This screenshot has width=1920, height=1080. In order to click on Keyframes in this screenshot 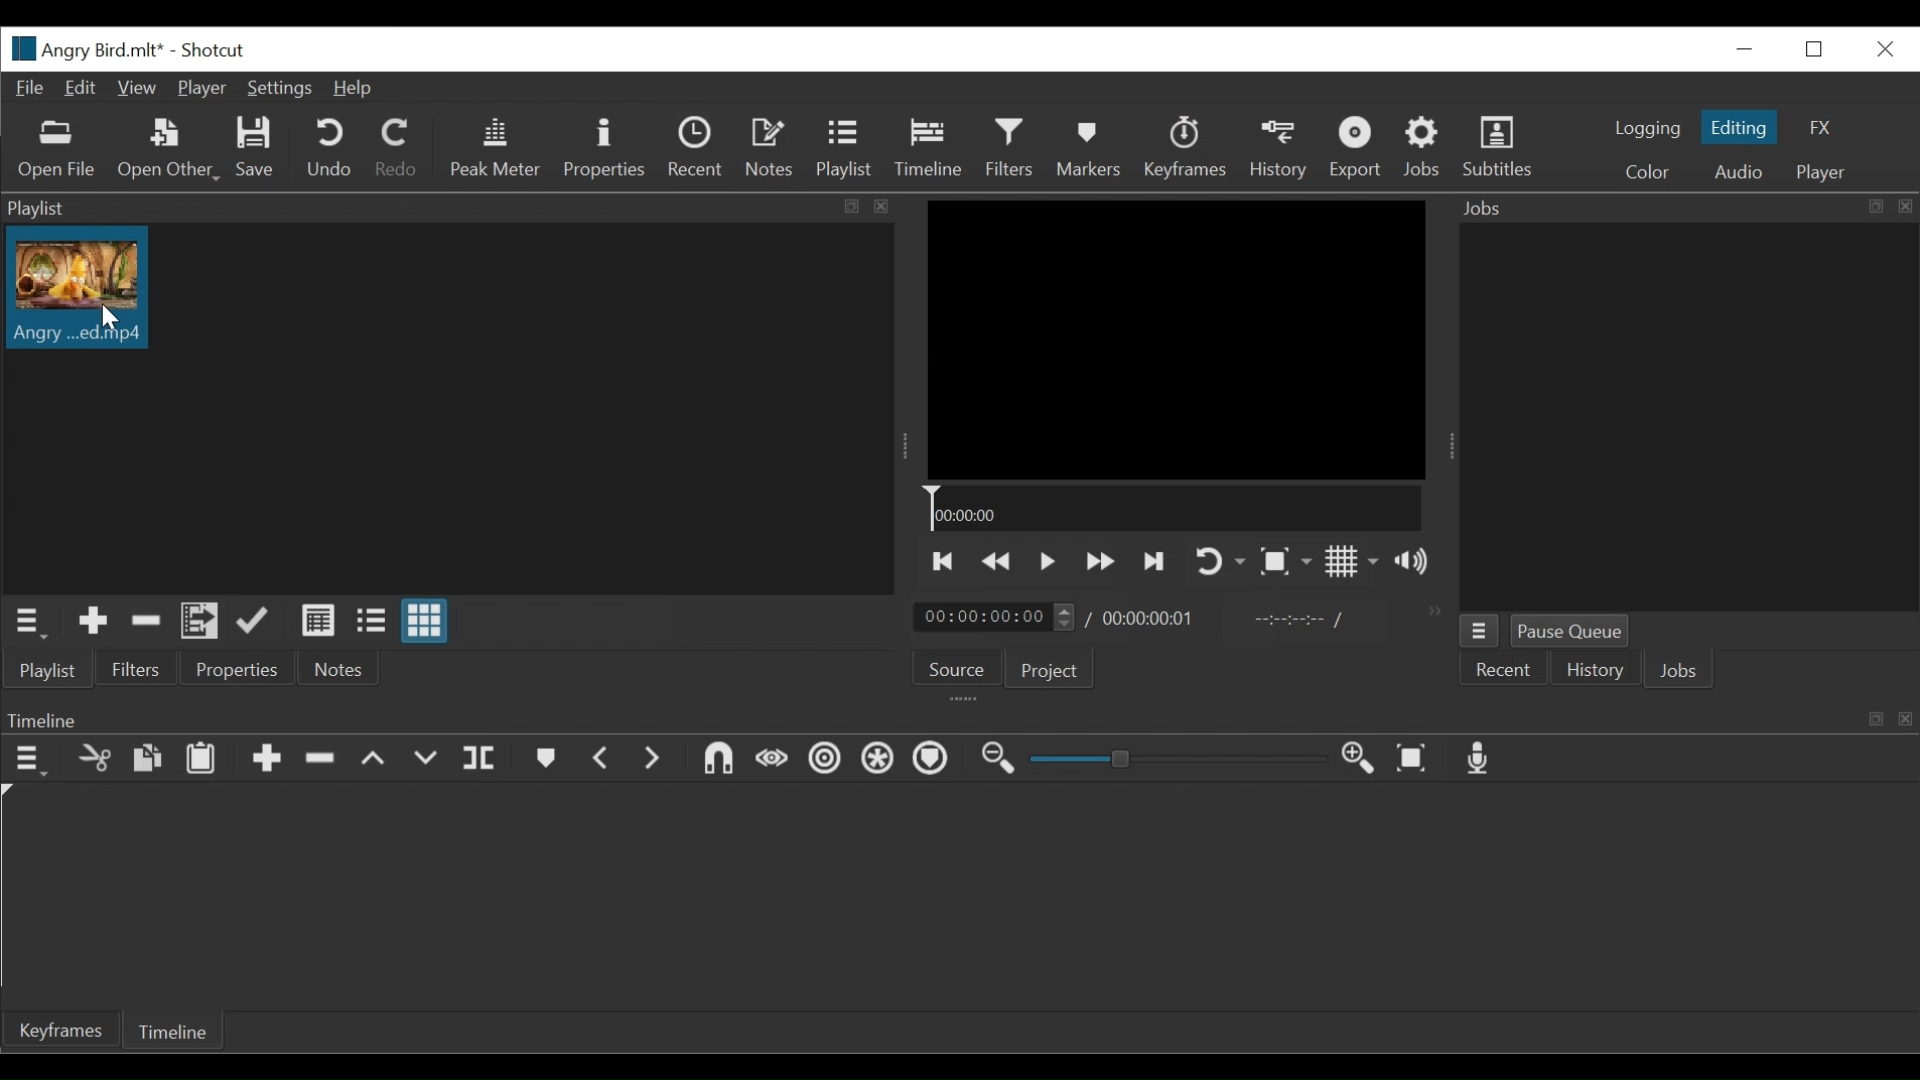, I will do `click(1185, 147)`.